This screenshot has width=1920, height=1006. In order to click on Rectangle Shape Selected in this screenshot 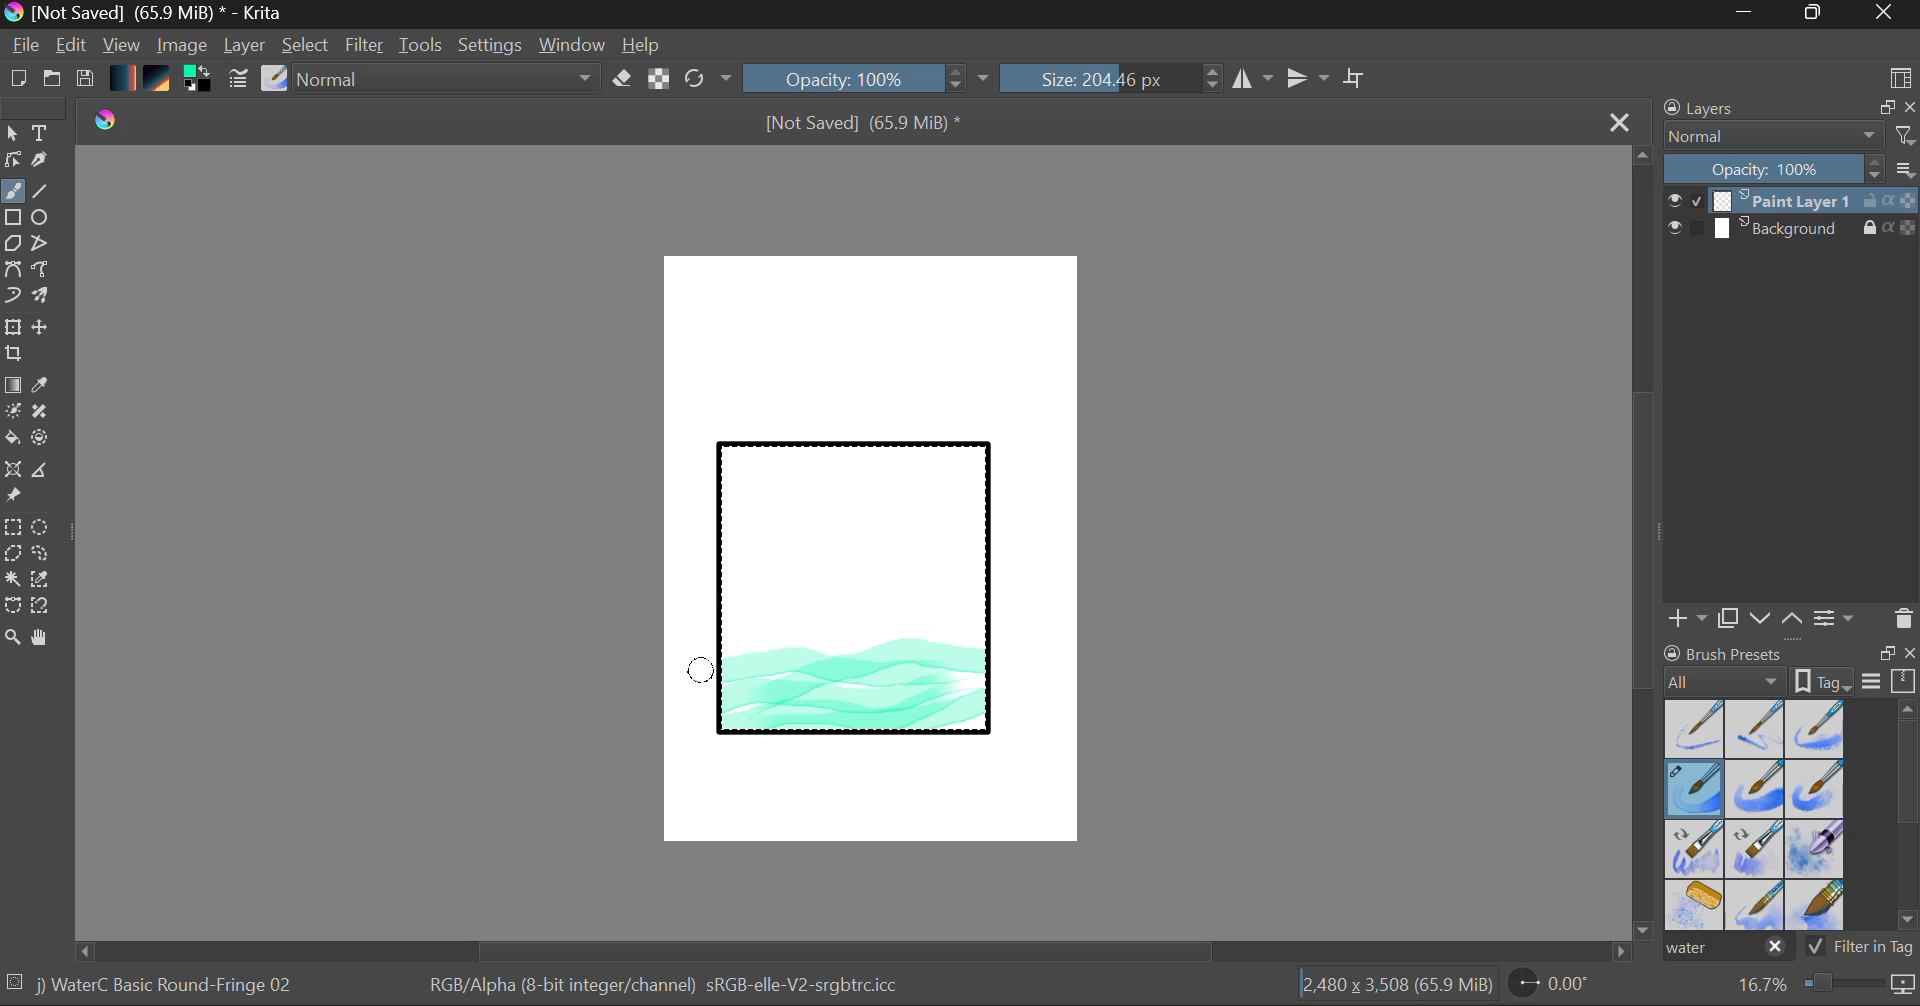, I will do `click(856, 608)`.